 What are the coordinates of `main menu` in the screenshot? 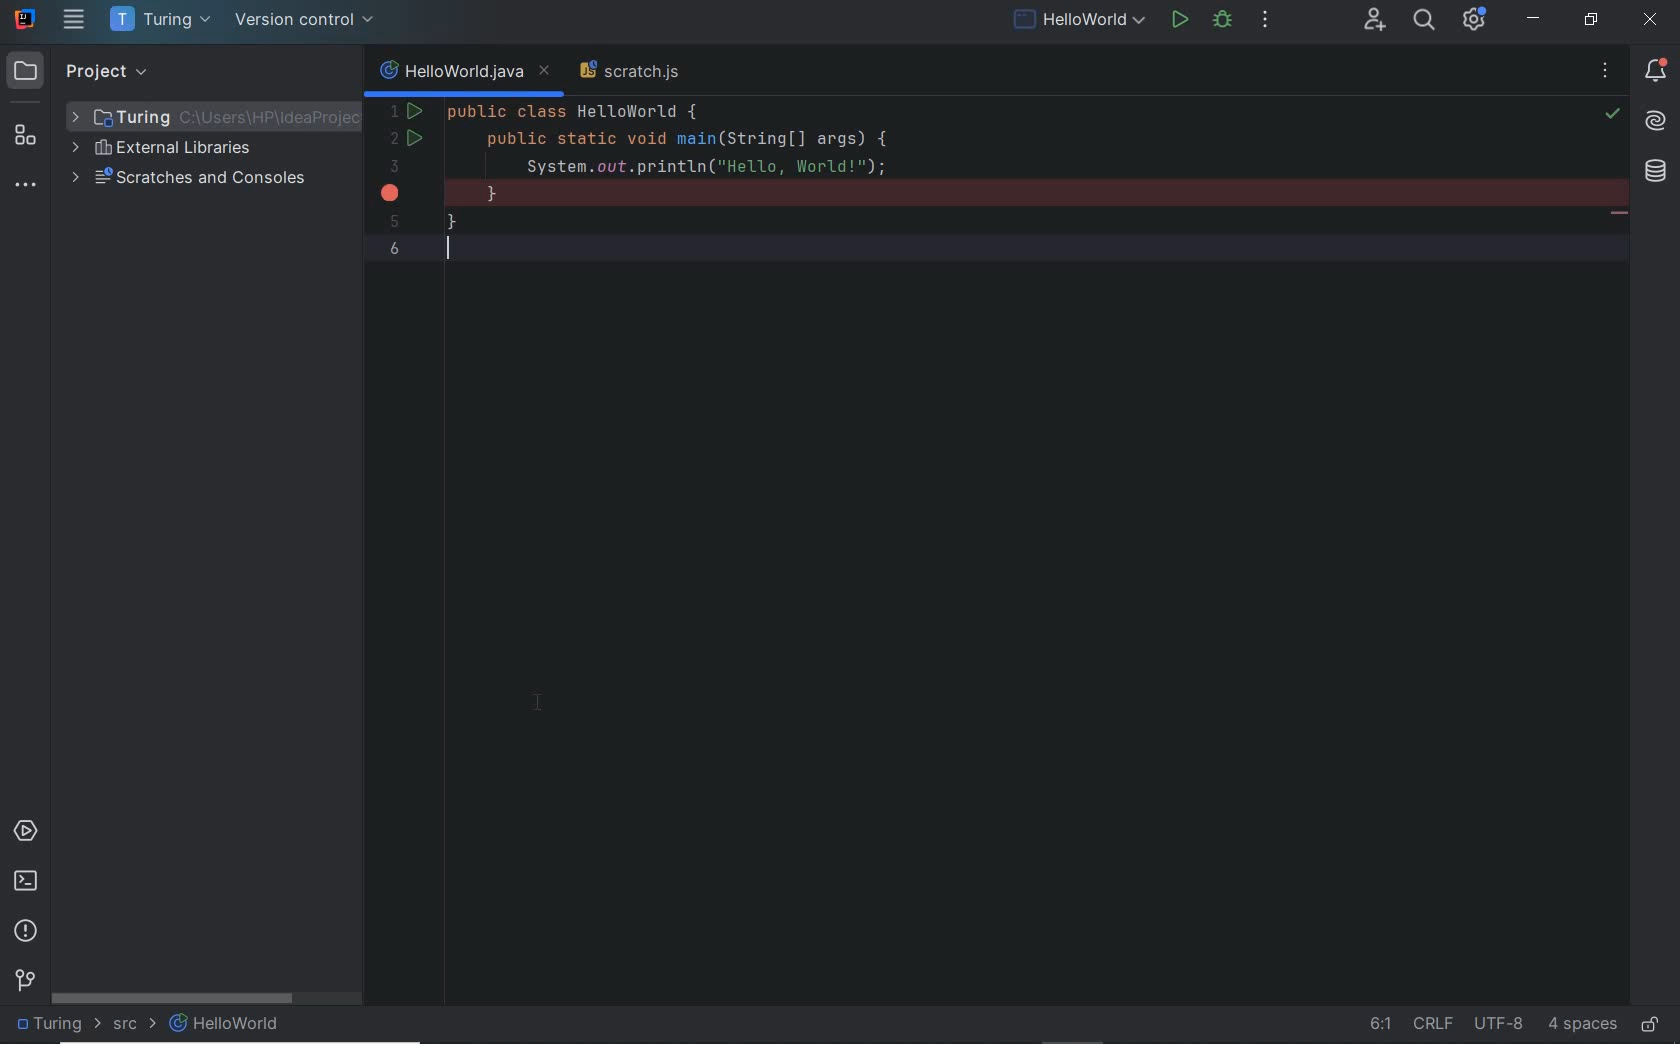 It's located at (75, 19).